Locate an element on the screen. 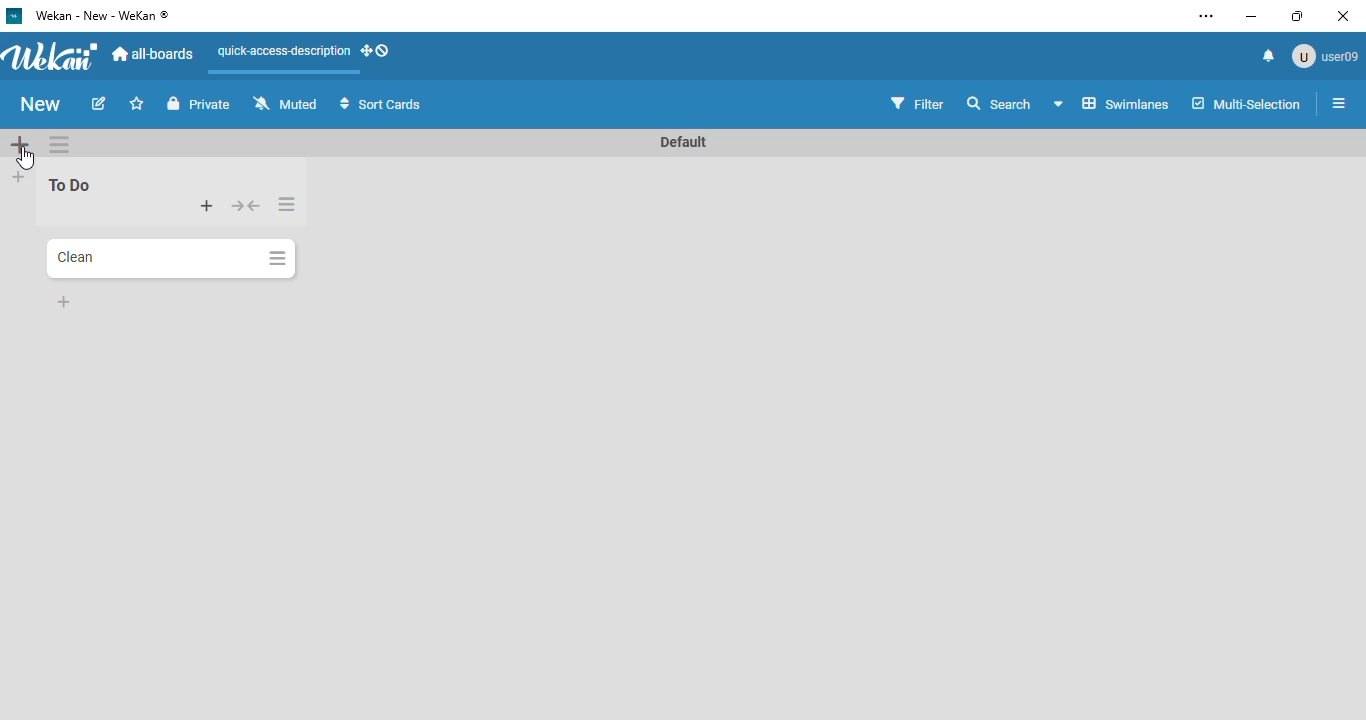 The image size is (1366, 720). cursor is located at coordinates (24, 158).